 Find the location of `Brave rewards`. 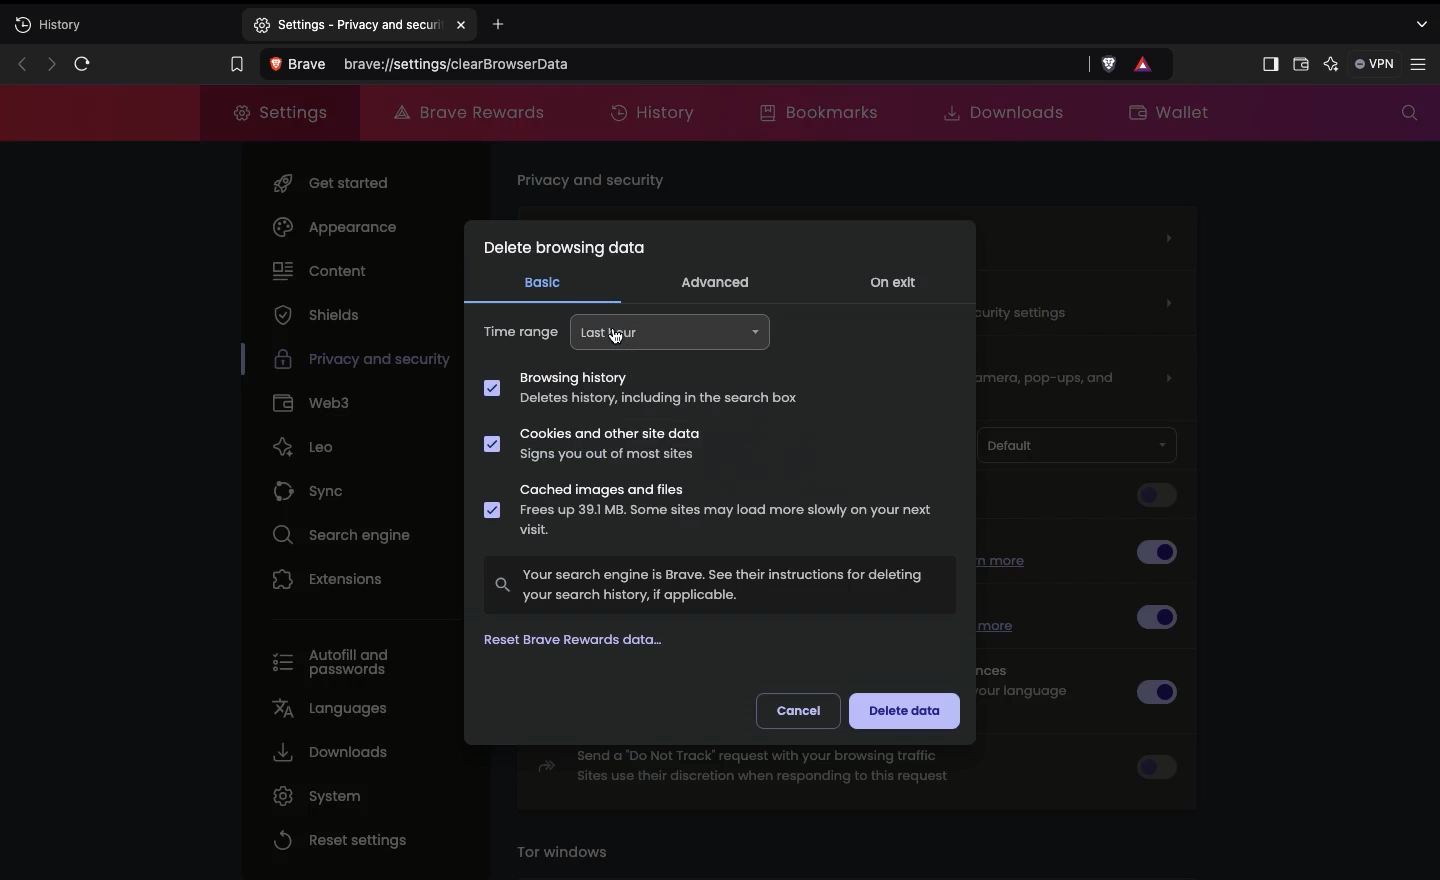

Brave rewards is located at coordinates (467, 111).